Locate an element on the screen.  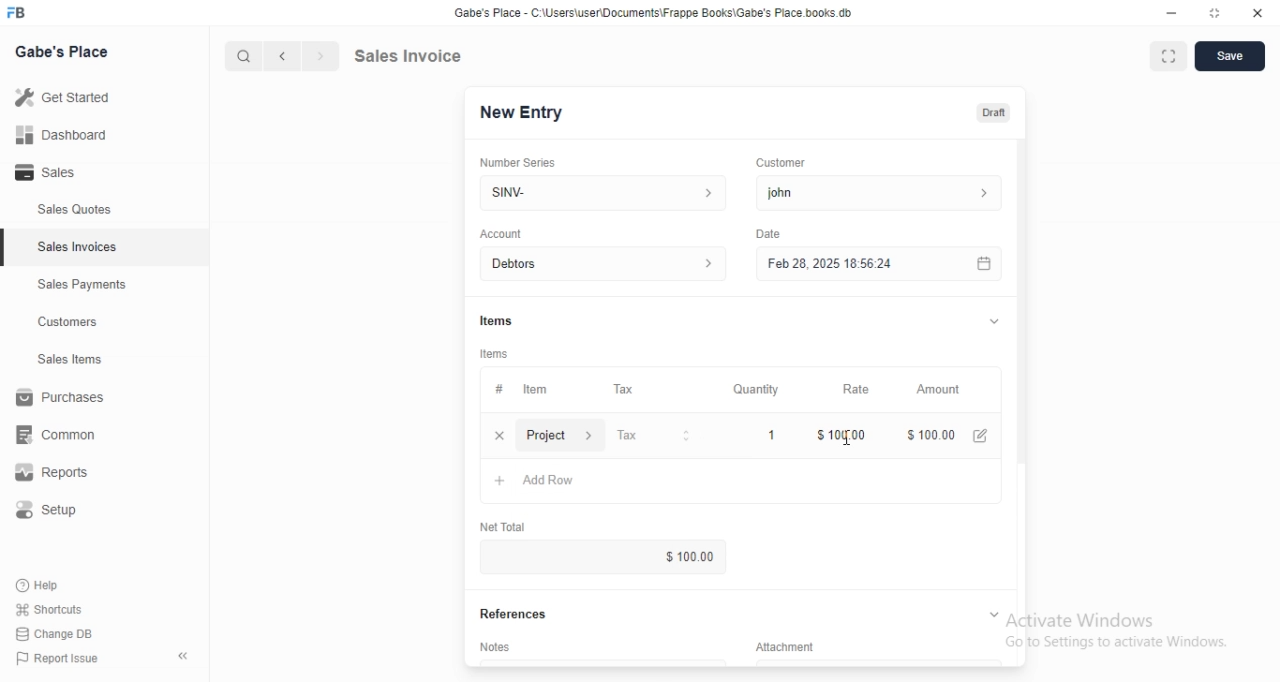
FB logo is located at coordinates (20, 13).